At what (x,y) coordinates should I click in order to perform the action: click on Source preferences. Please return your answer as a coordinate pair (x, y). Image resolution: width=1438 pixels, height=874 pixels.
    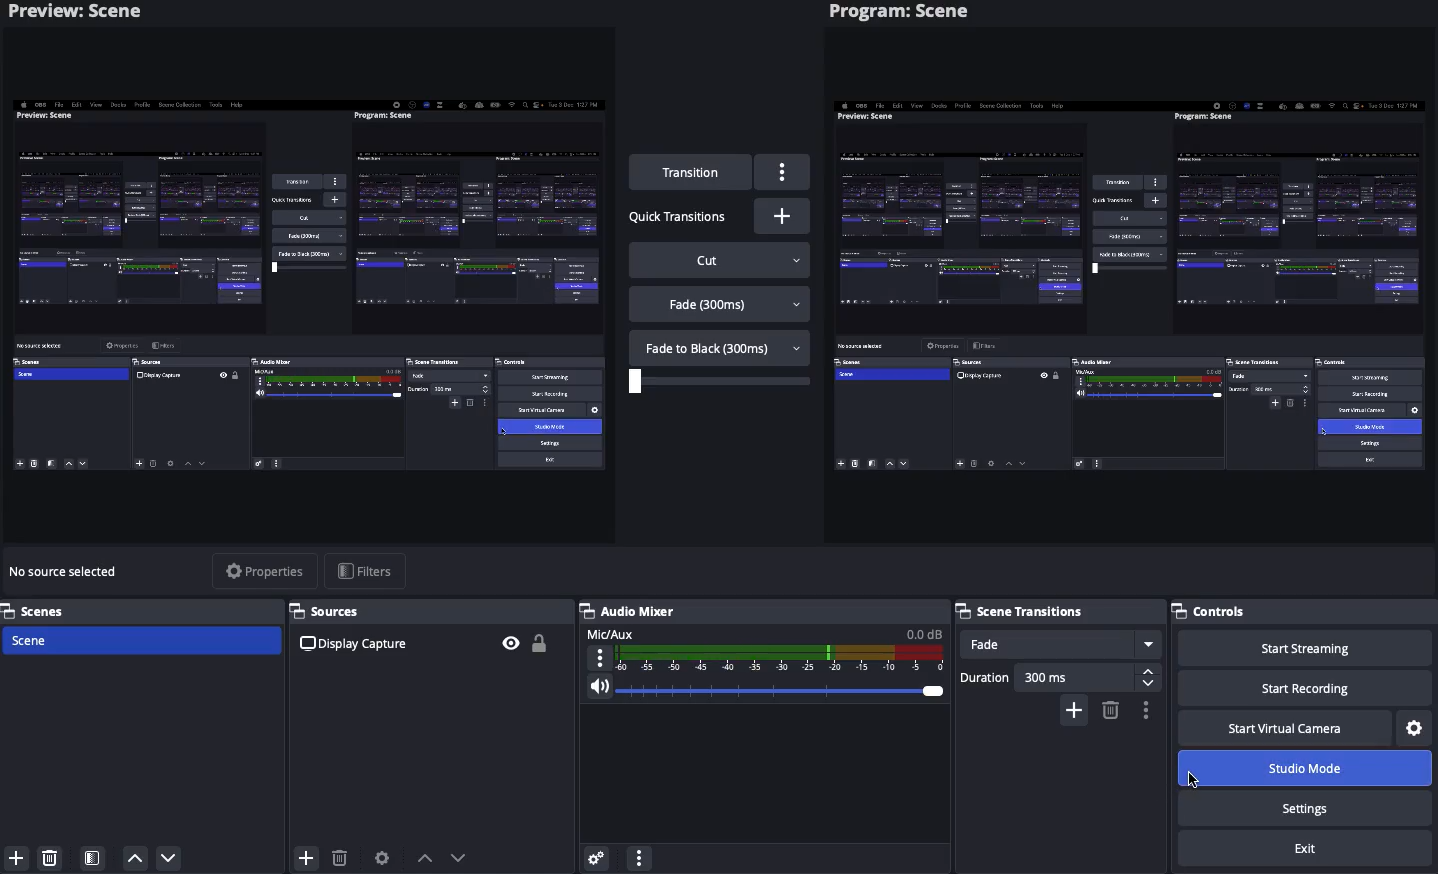
    Looking at the image, I should click on (380, 858).